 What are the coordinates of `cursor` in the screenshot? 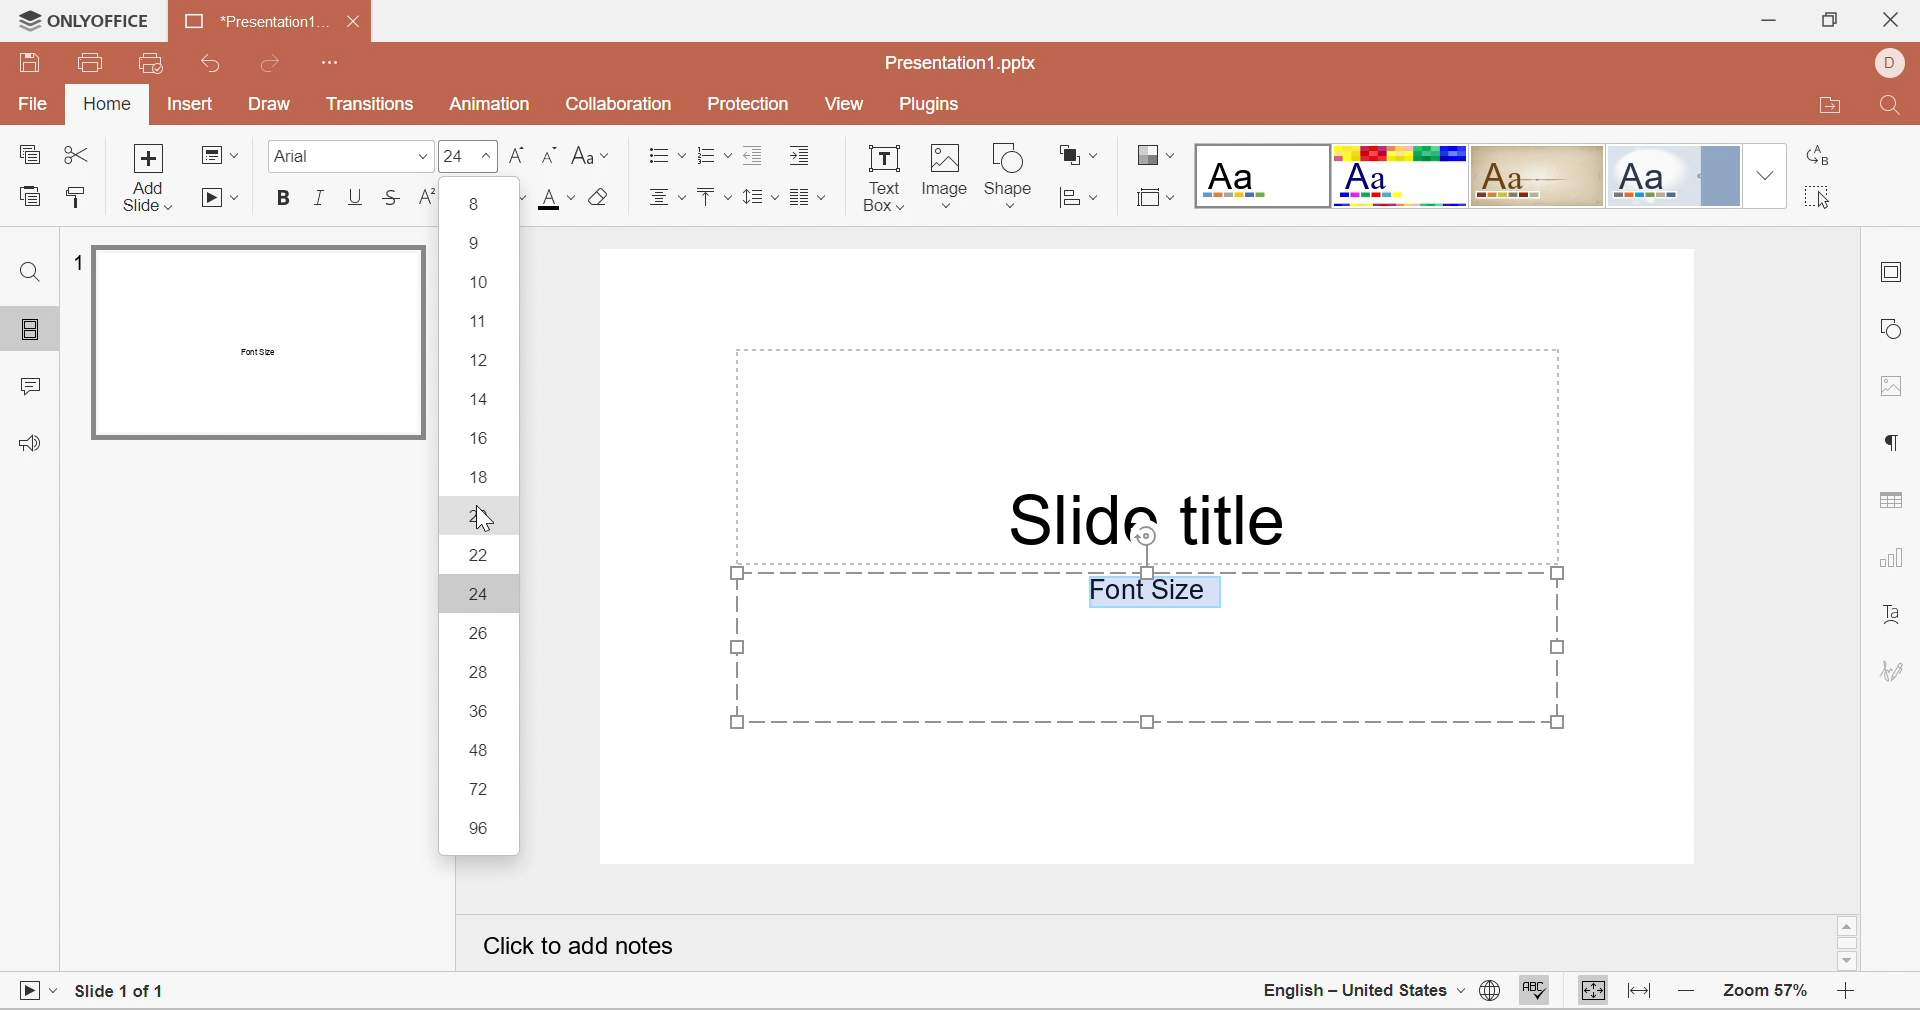 It's located at (481, 518).